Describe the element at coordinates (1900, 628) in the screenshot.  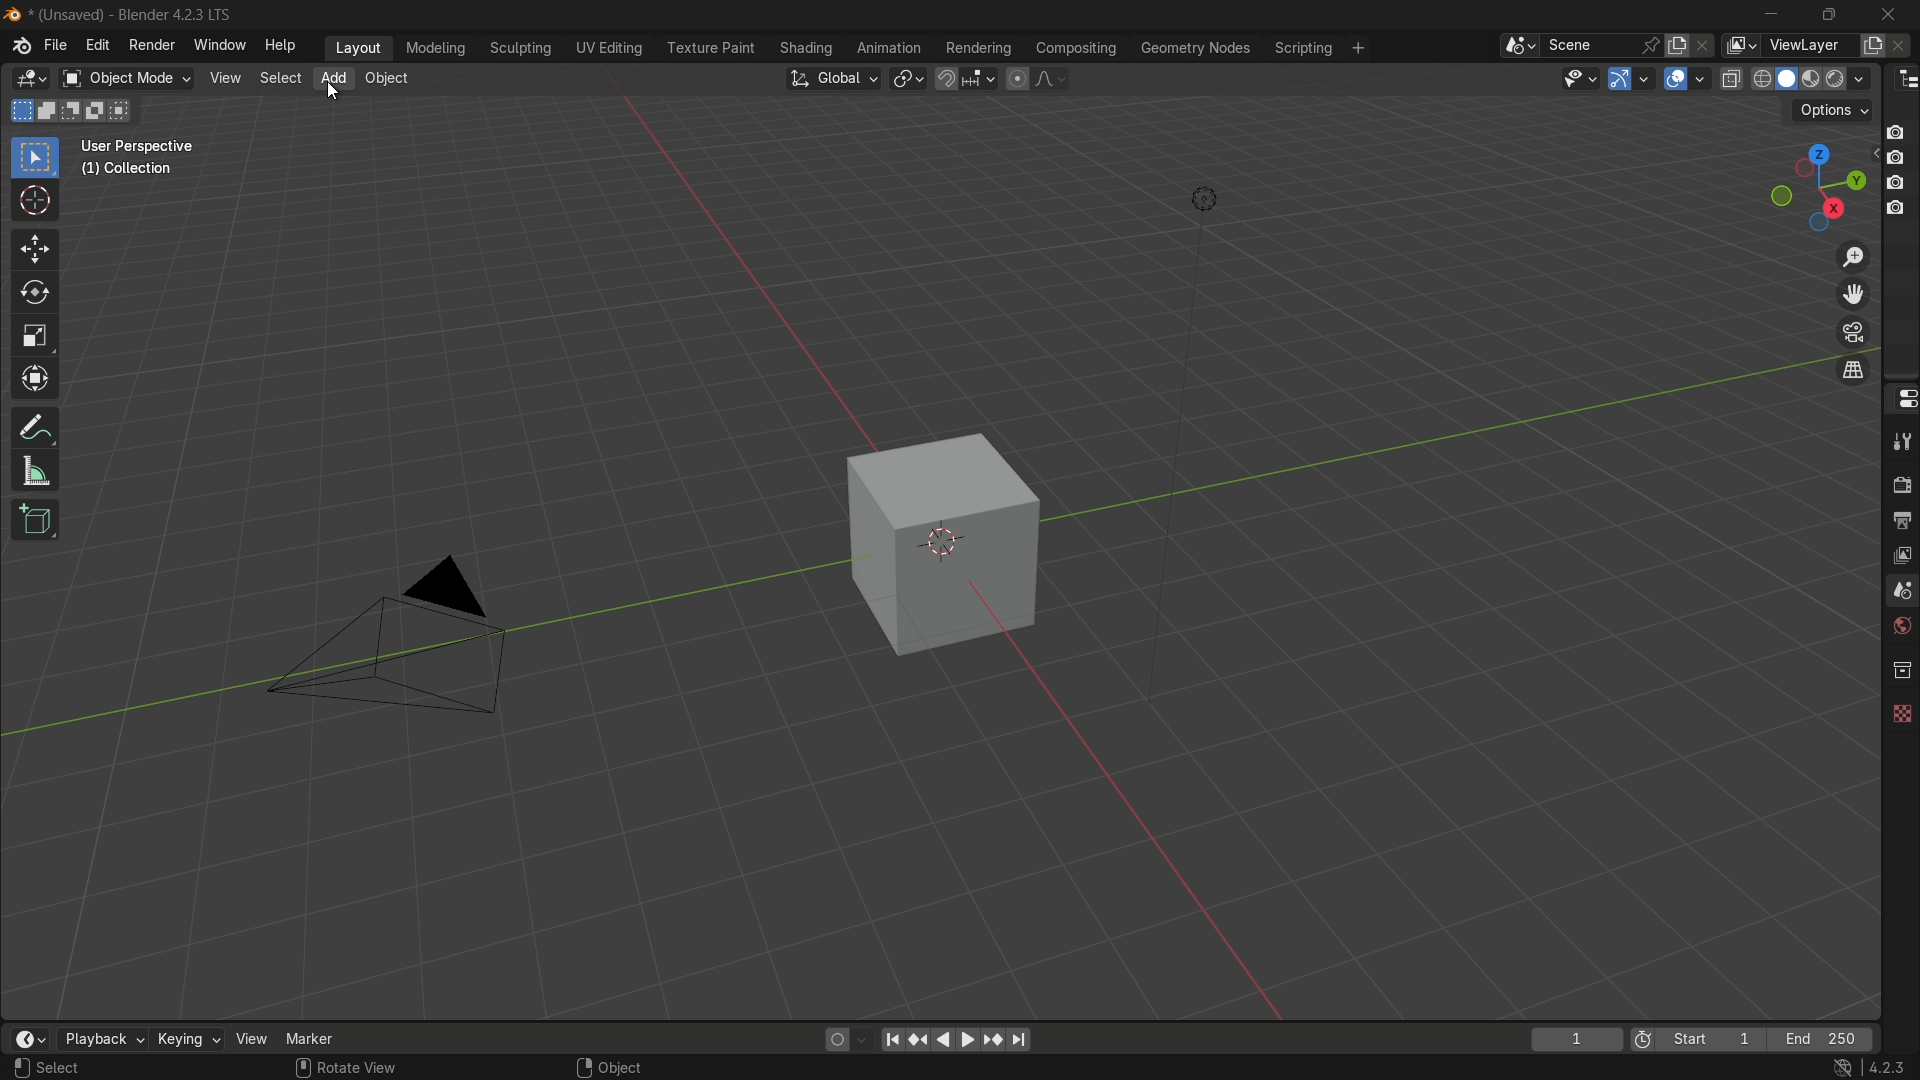
I see `world` at that location.